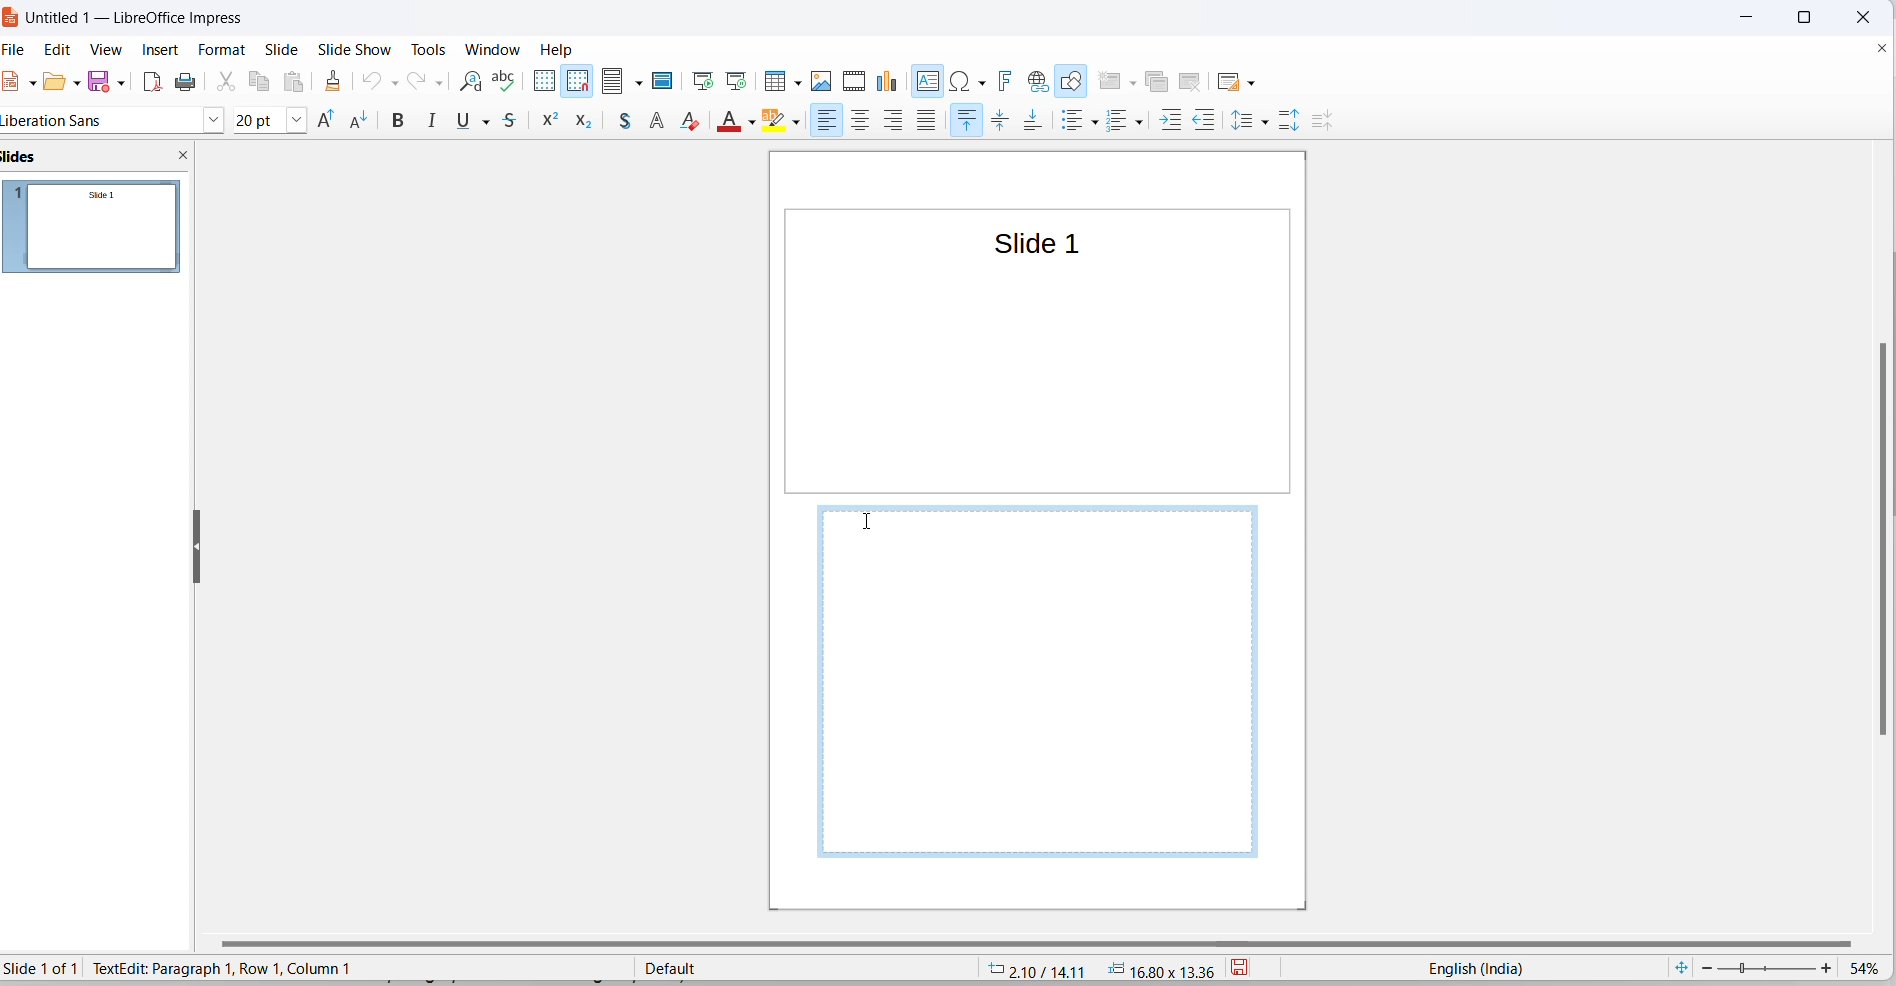 The height and width of the screenshot is (986, 1896). Describe the element at coordinates (1160, 81) in the screenshot. I see `duplicate slide` at that location.